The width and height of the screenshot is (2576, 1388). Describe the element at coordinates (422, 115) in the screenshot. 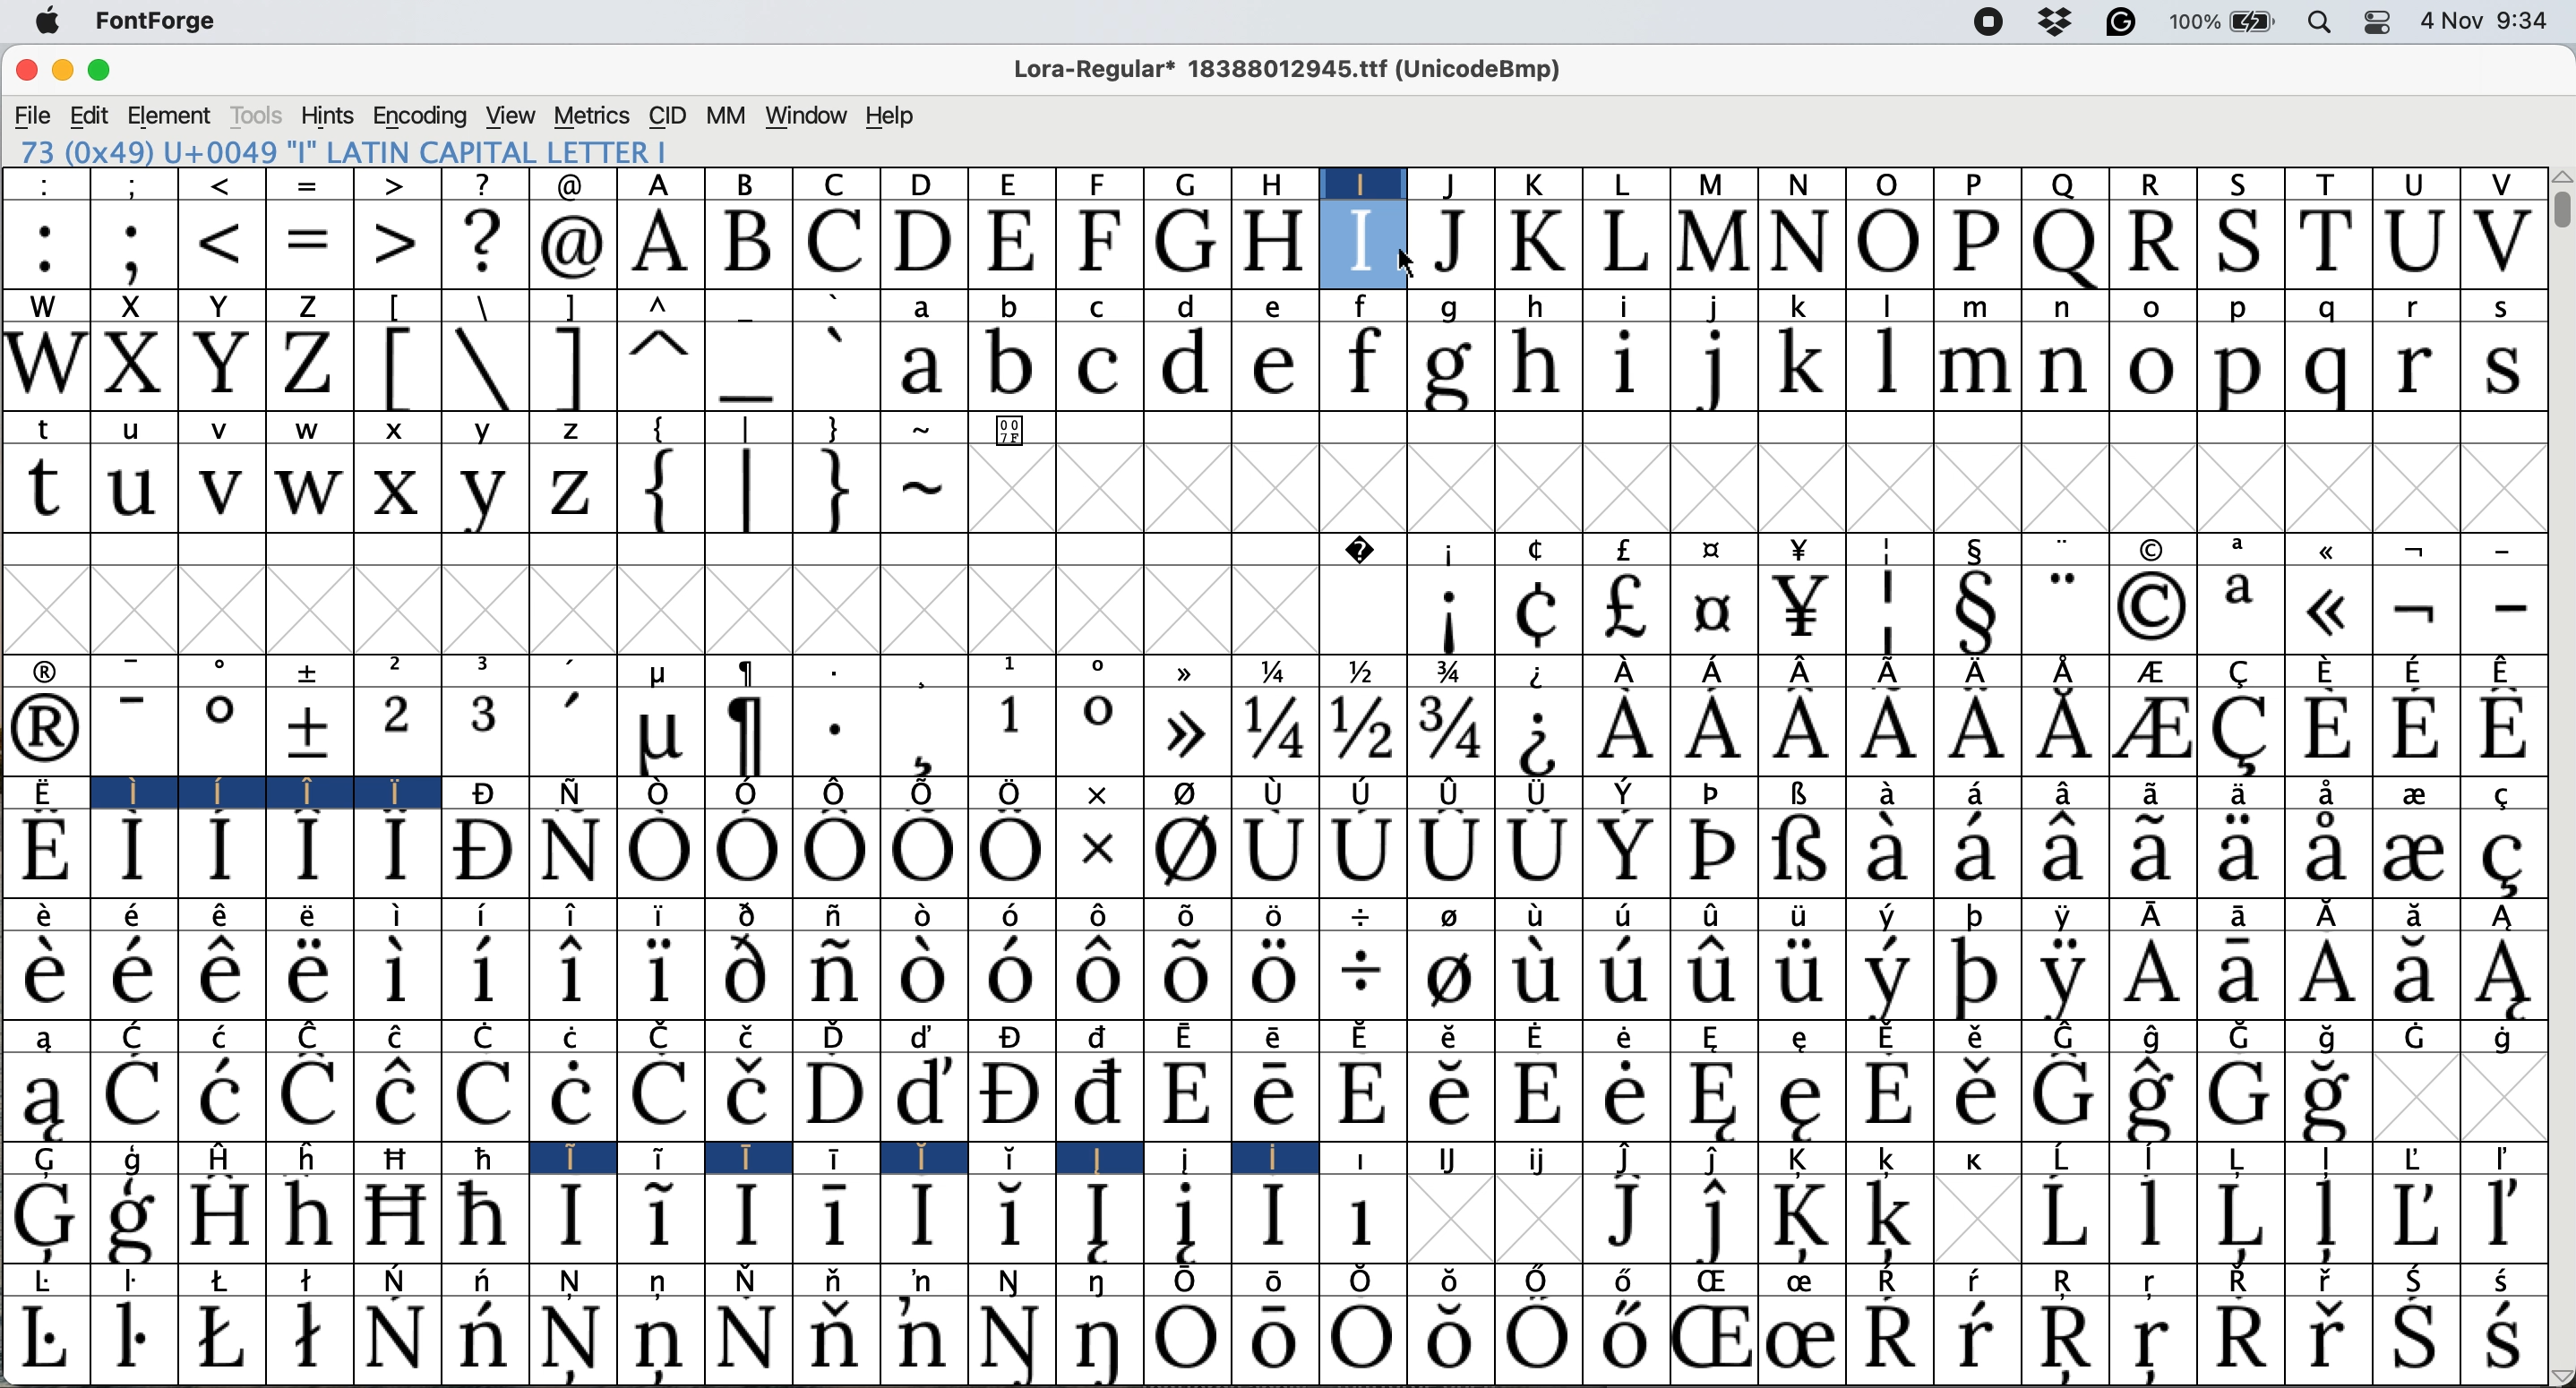

I see `encoding` at that location.